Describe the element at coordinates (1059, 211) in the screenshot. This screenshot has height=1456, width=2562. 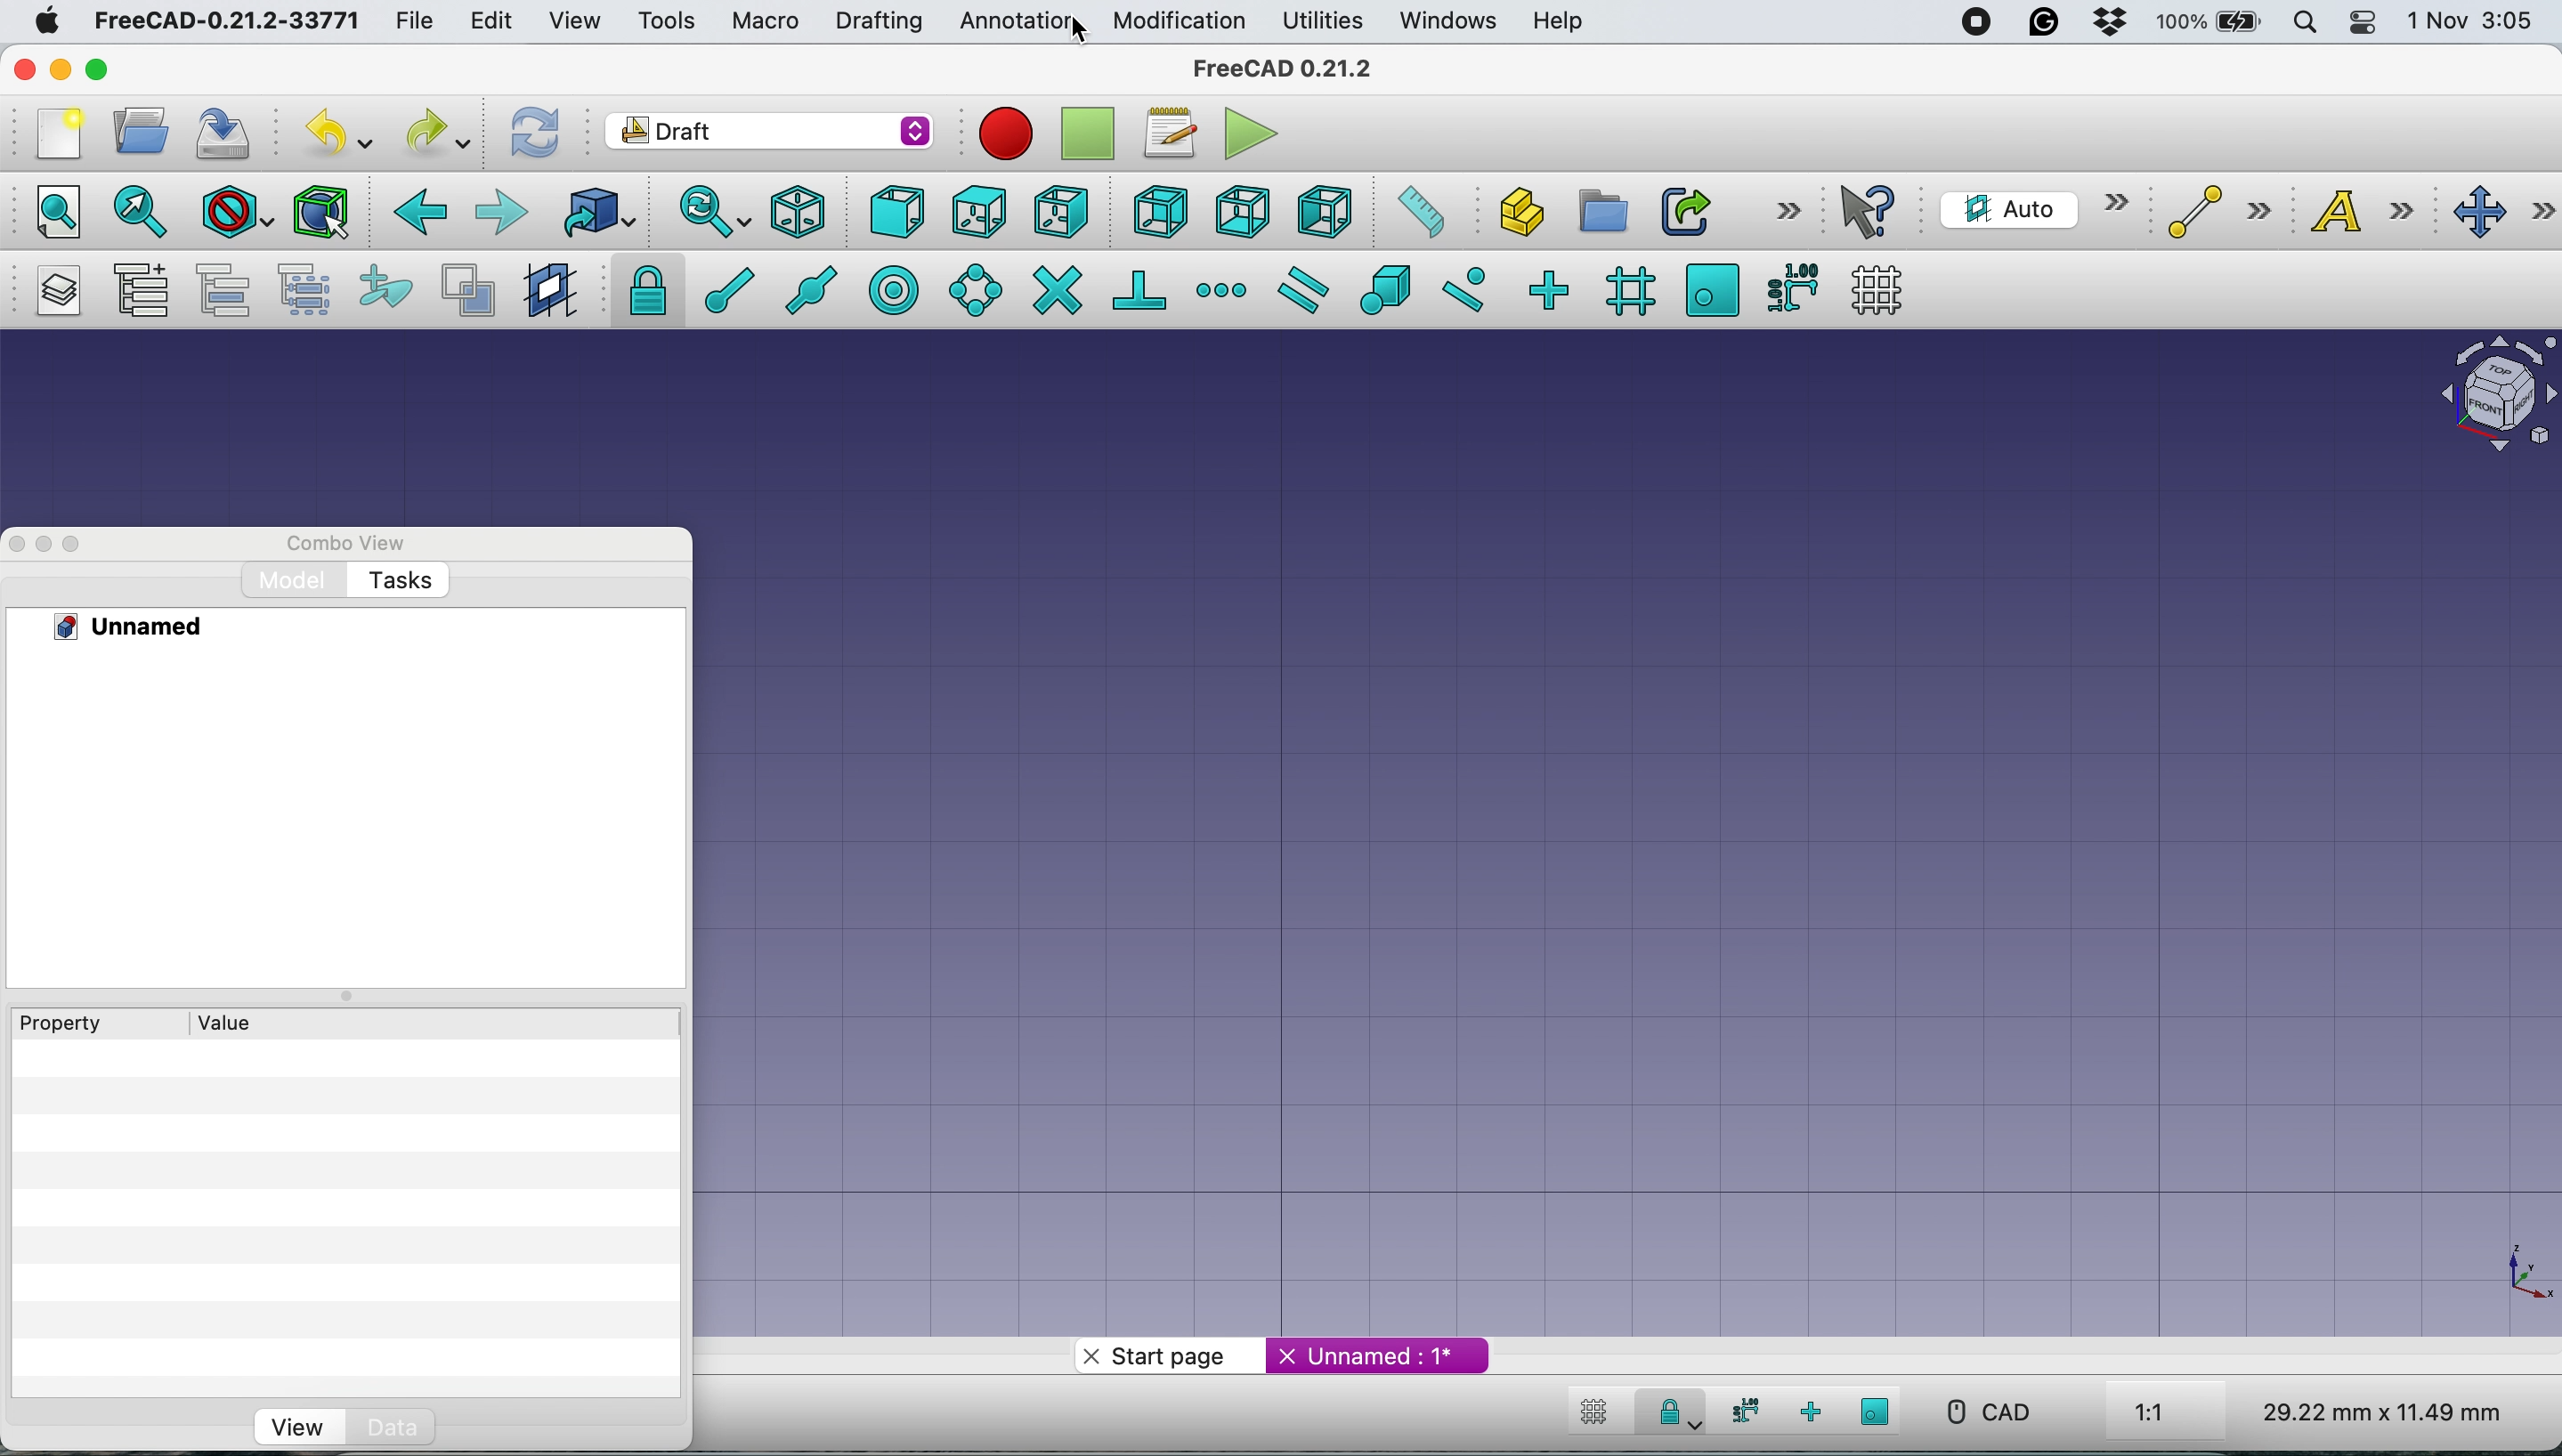
I see `right` at that location.